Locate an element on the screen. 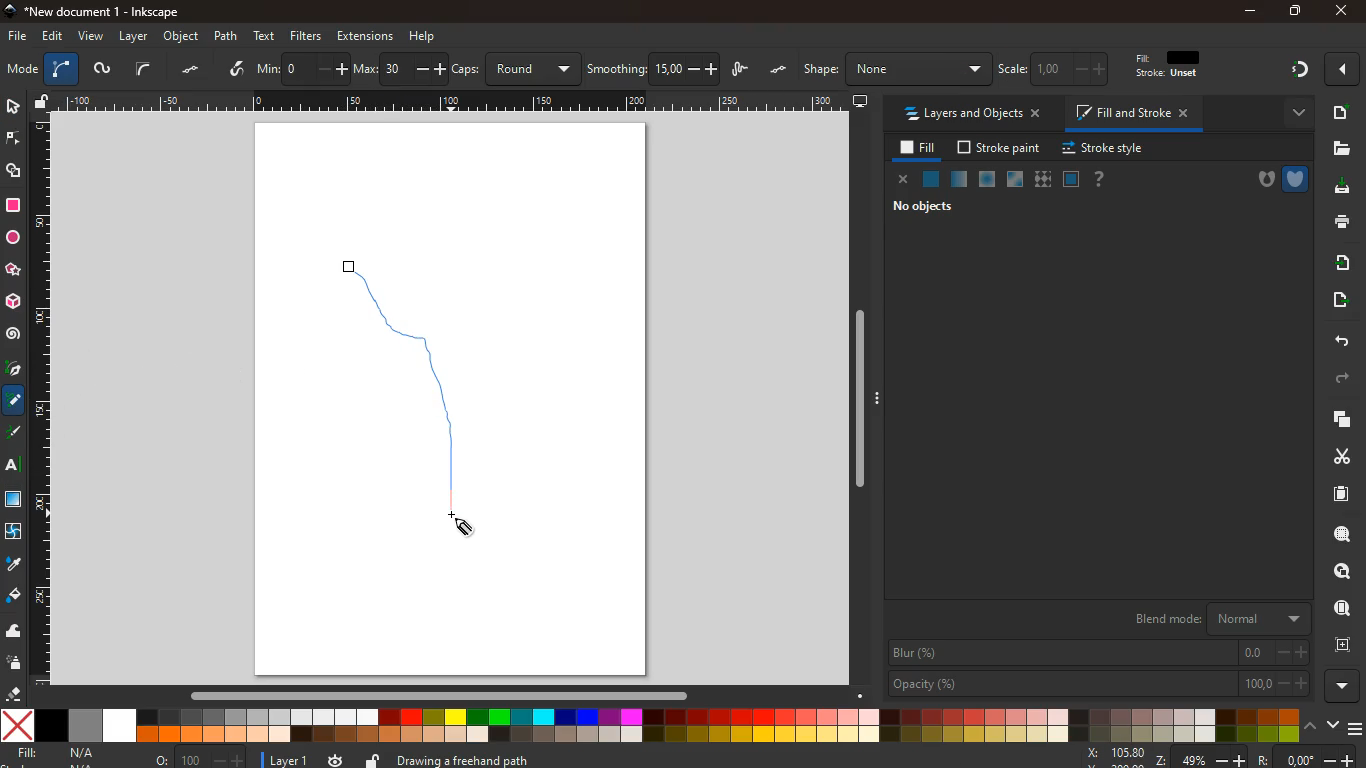 Image resolution: width=1366 pixels, height=768 pixels. draw-cursor is located at coordinates (465, 524).